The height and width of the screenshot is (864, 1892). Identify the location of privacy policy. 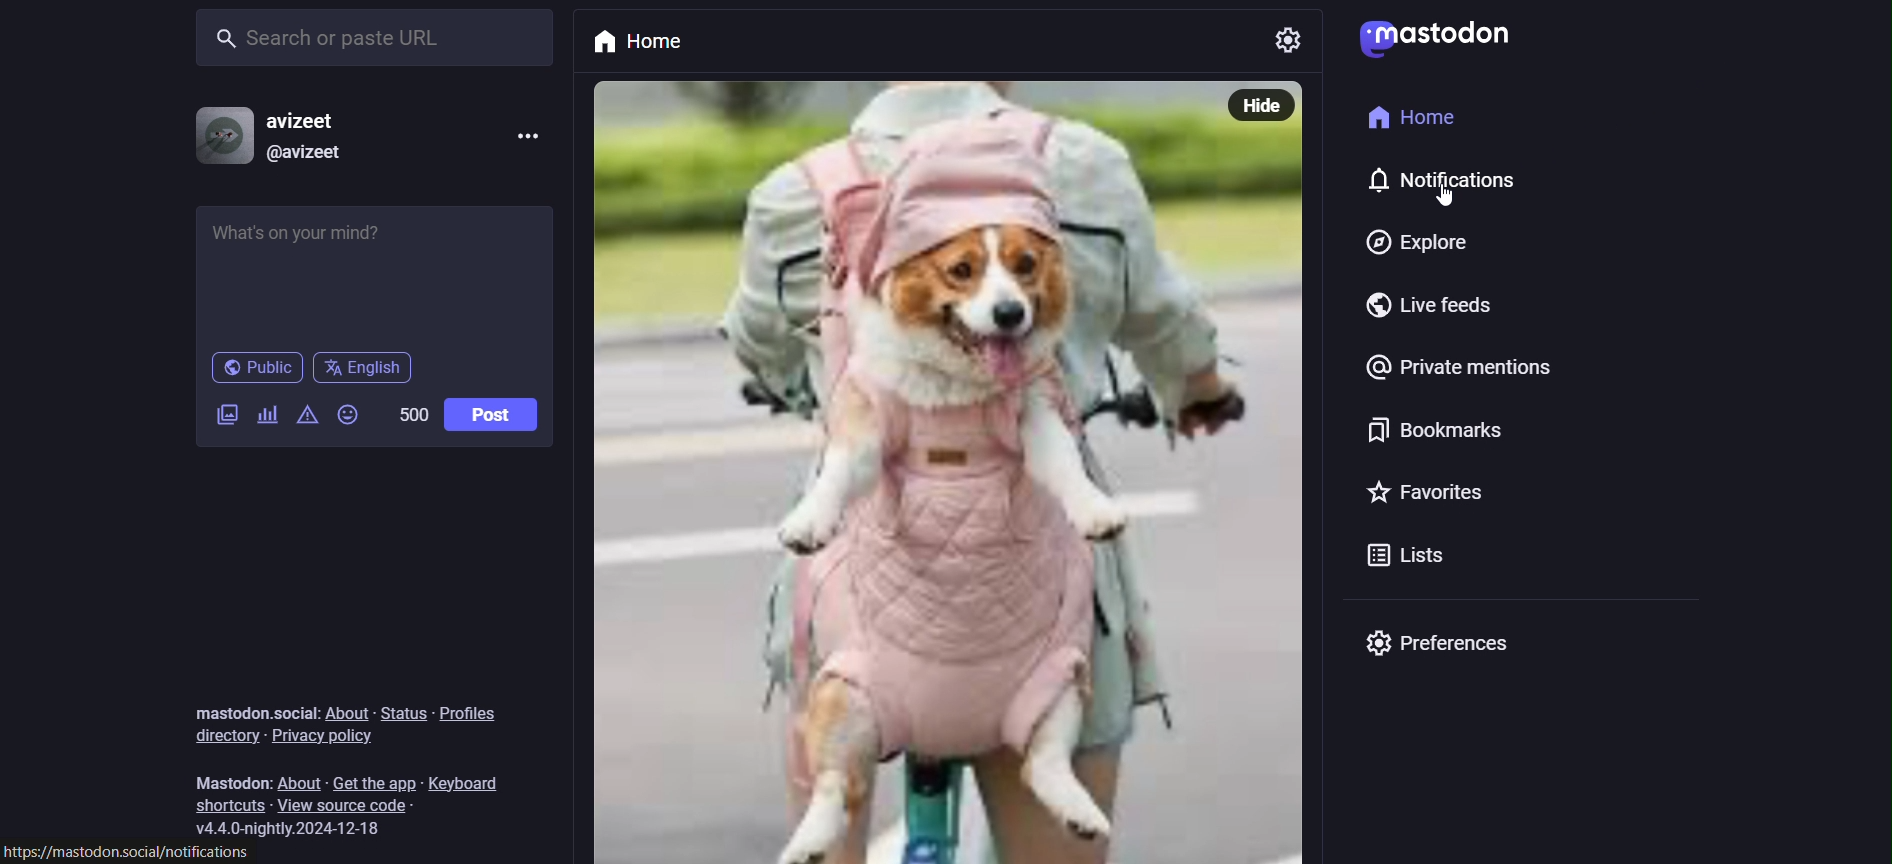
(326, 737).